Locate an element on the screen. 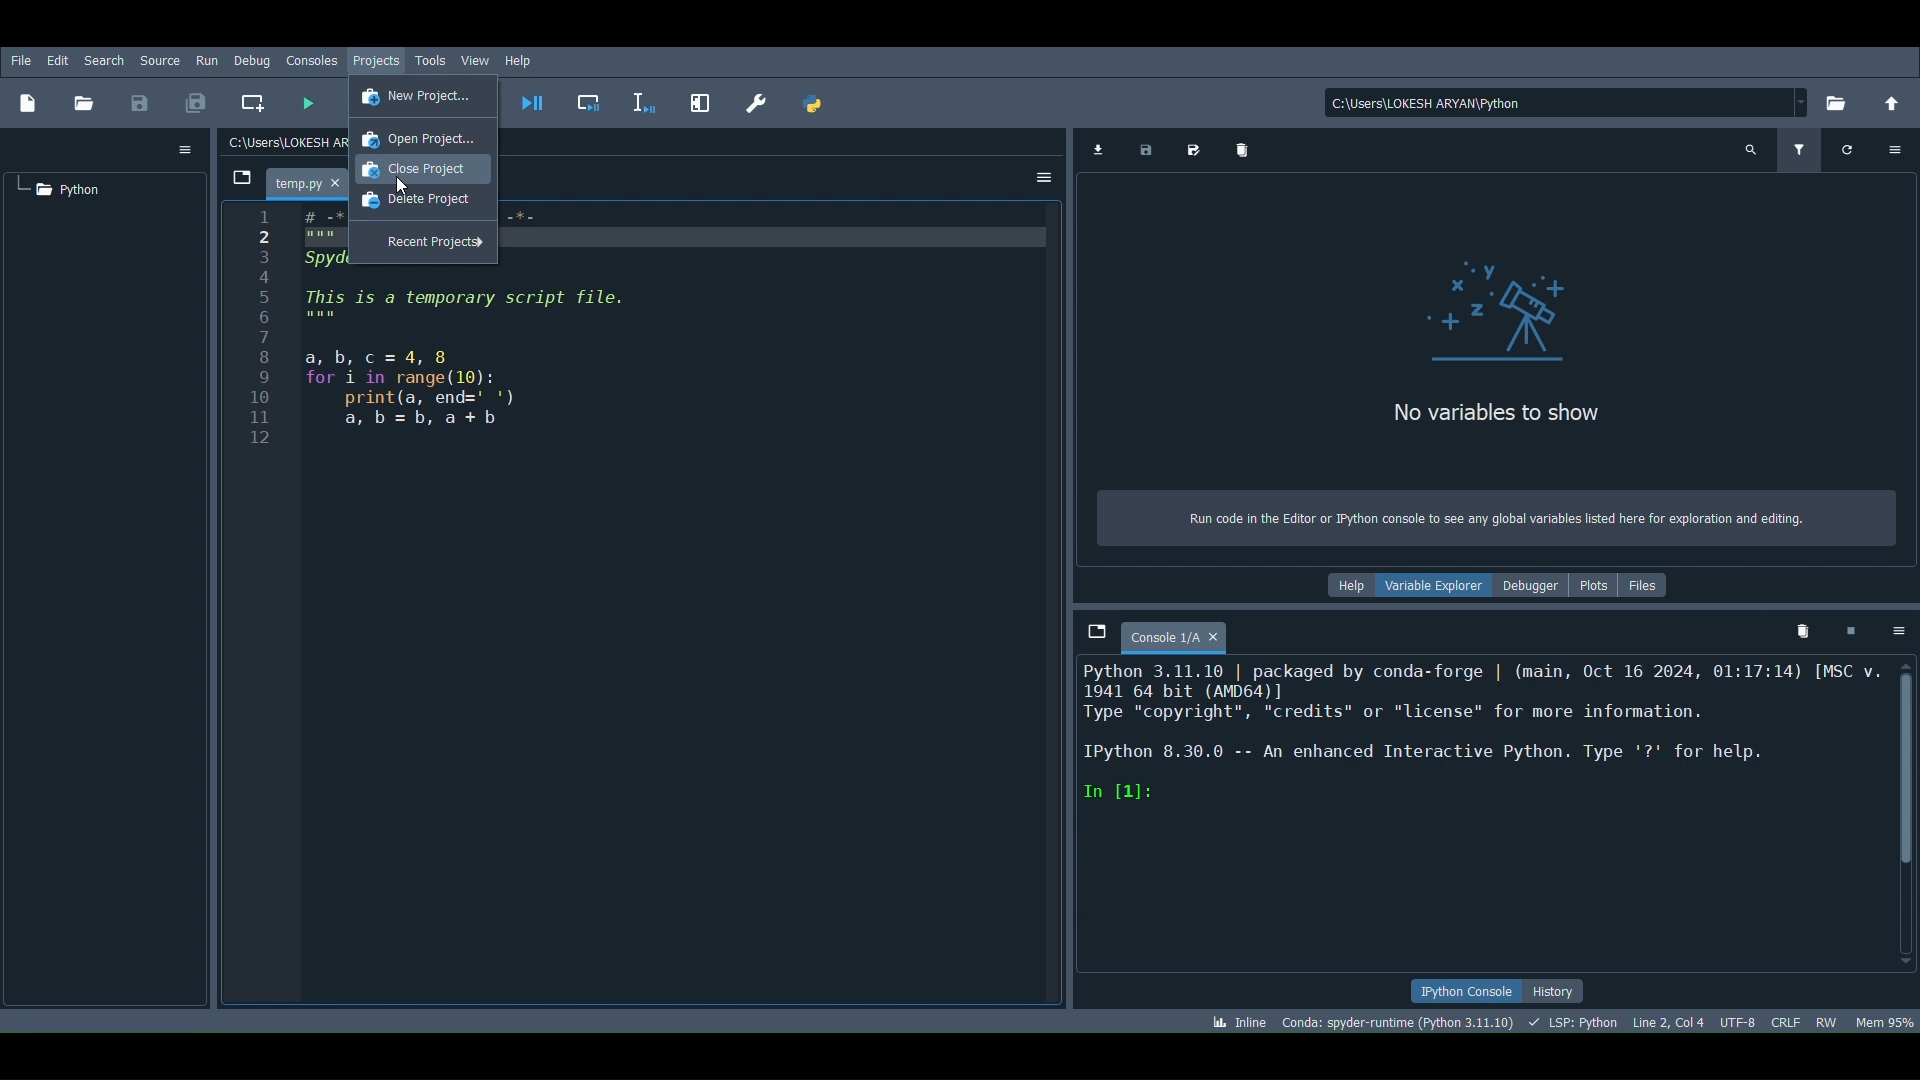 Image resolution: width=1920 pixels, height=1080 pixels. Tools is located at coordinates (436, 58).